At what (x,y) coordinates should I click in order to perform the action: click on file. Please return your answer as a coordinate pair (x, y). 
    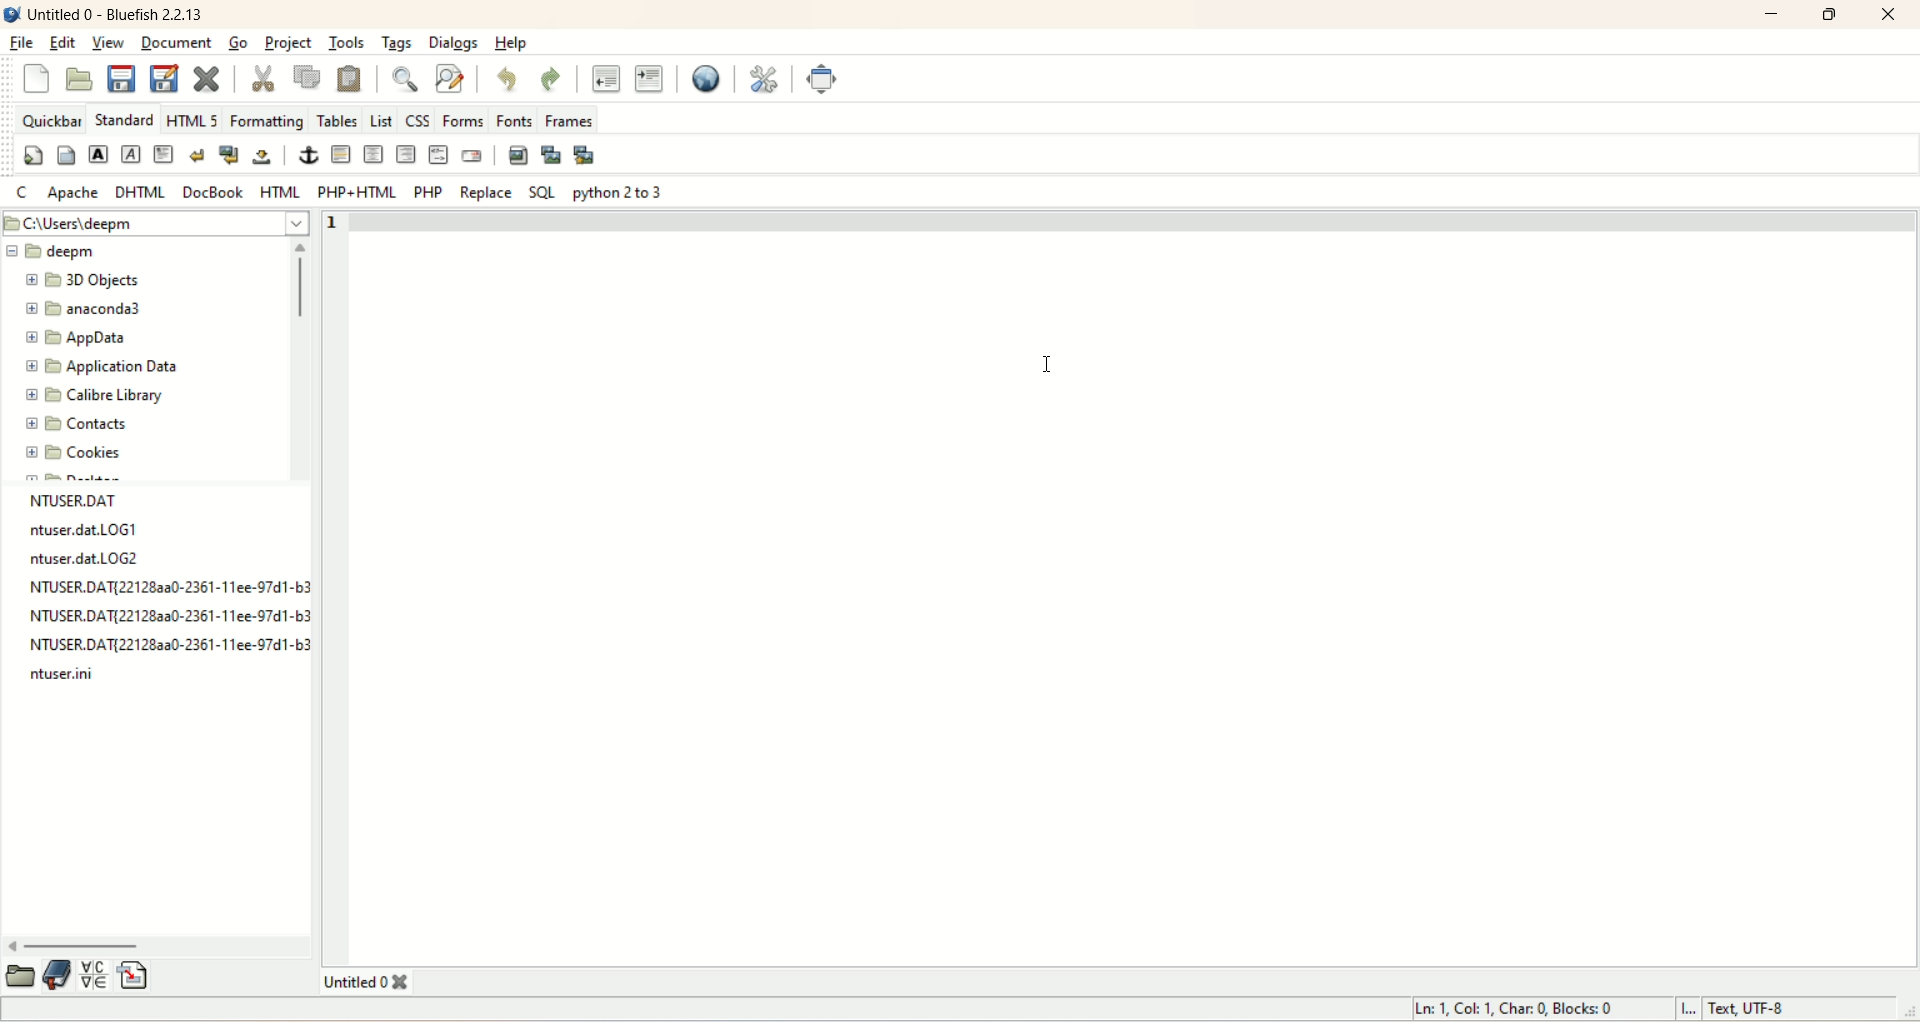
    Looking at the image, I should click on (91, 499).